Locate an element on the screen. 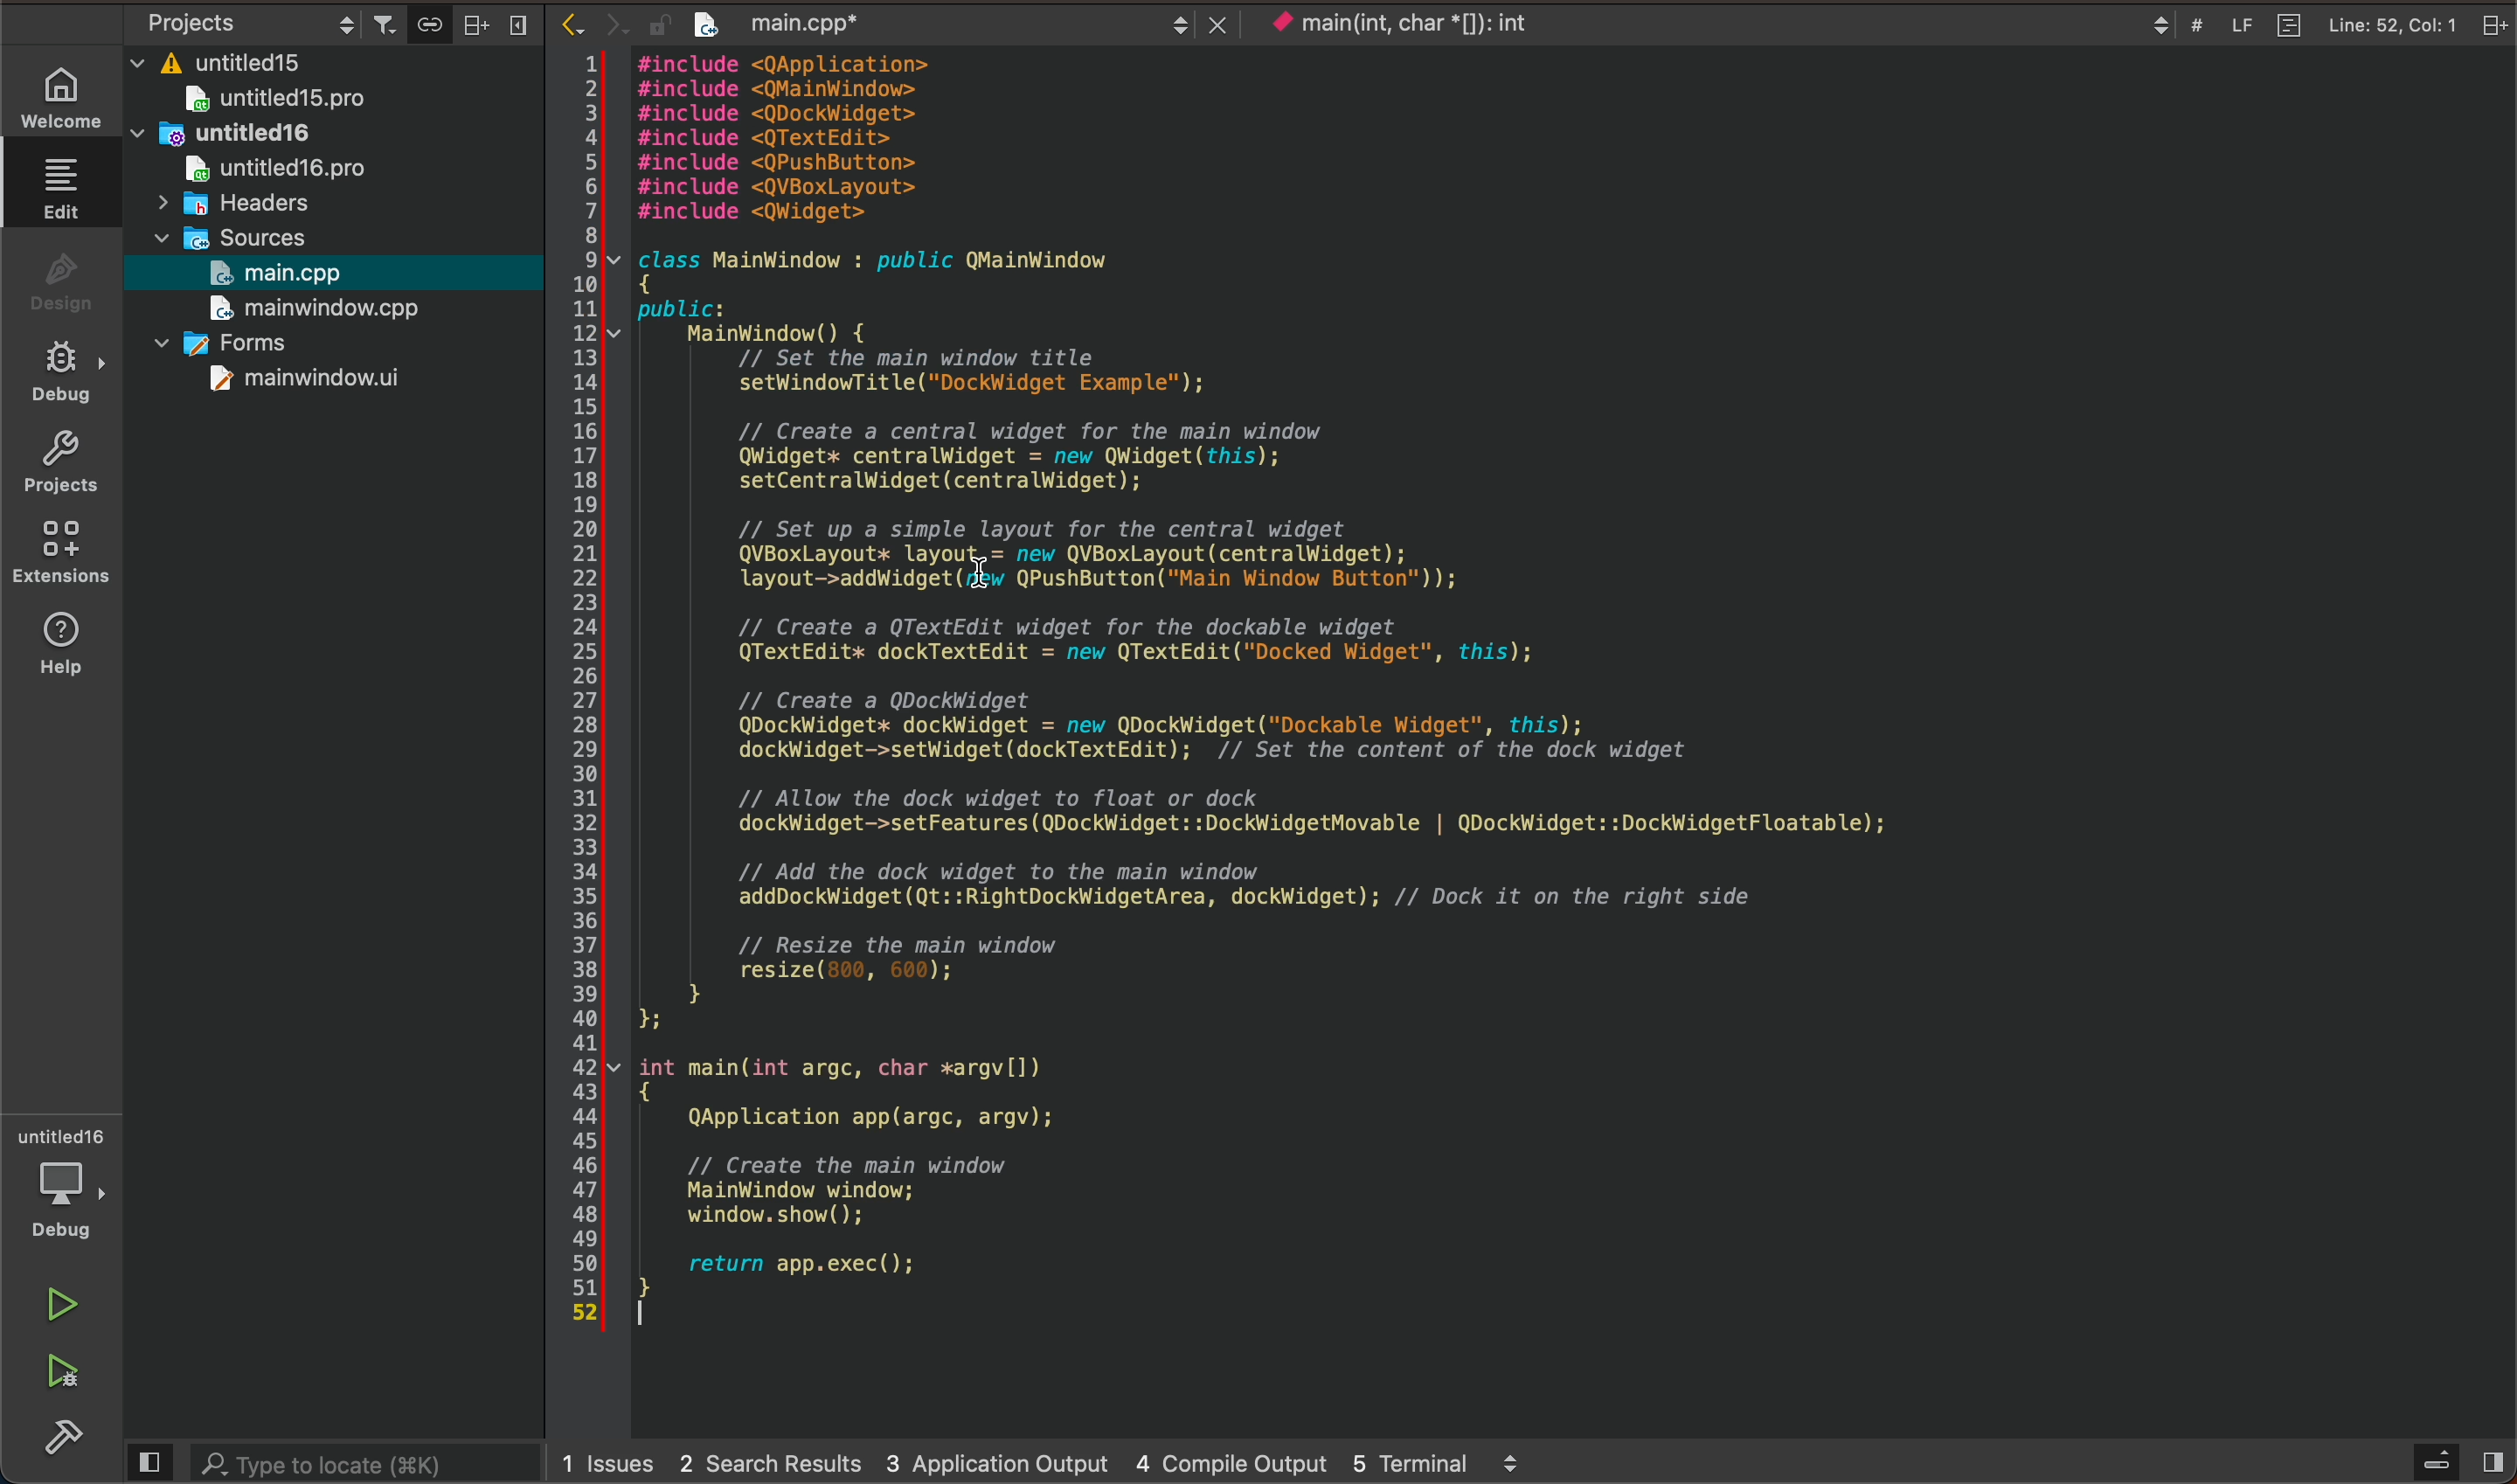 The height and width of the screenshot is (1484, 2517). main.cpp is located at coordinates (290, 270).